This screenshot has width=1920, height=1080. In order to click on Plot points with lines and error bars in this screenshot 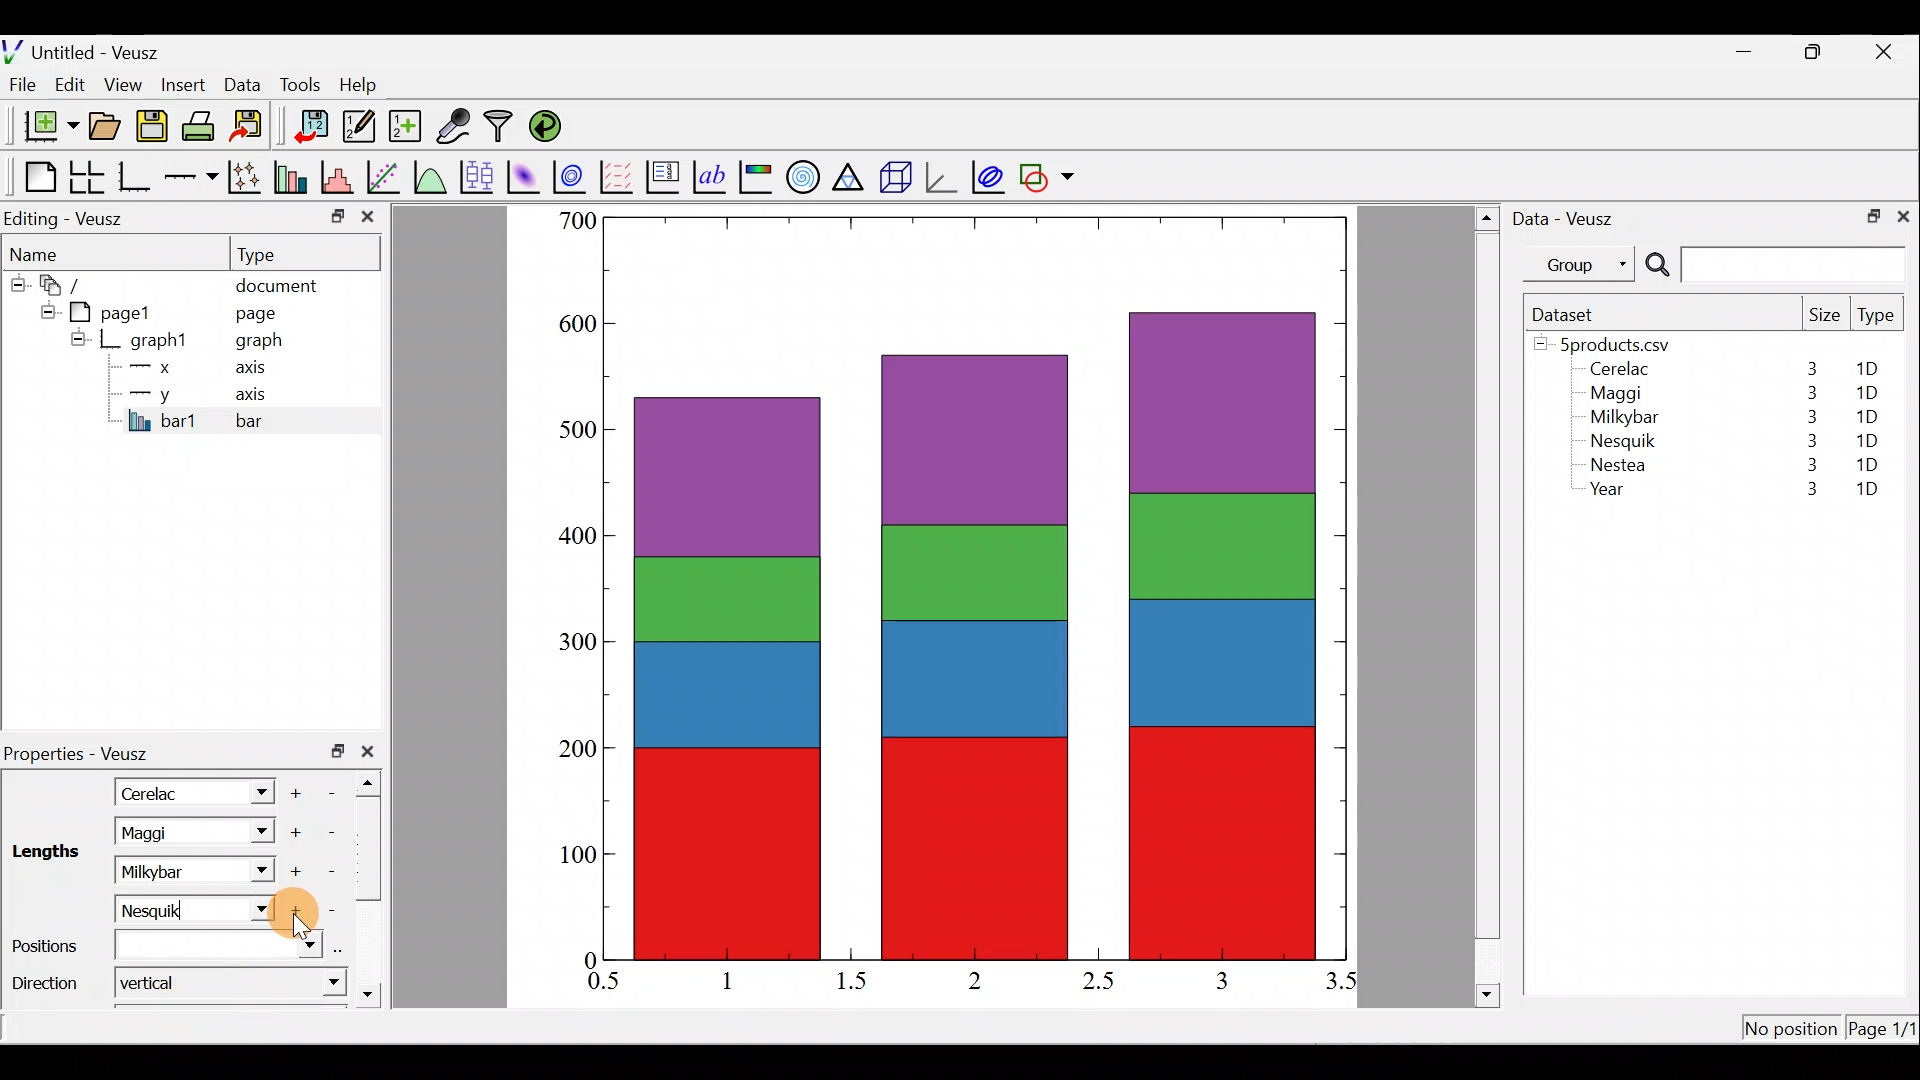, I will do `click(248, 178)`.